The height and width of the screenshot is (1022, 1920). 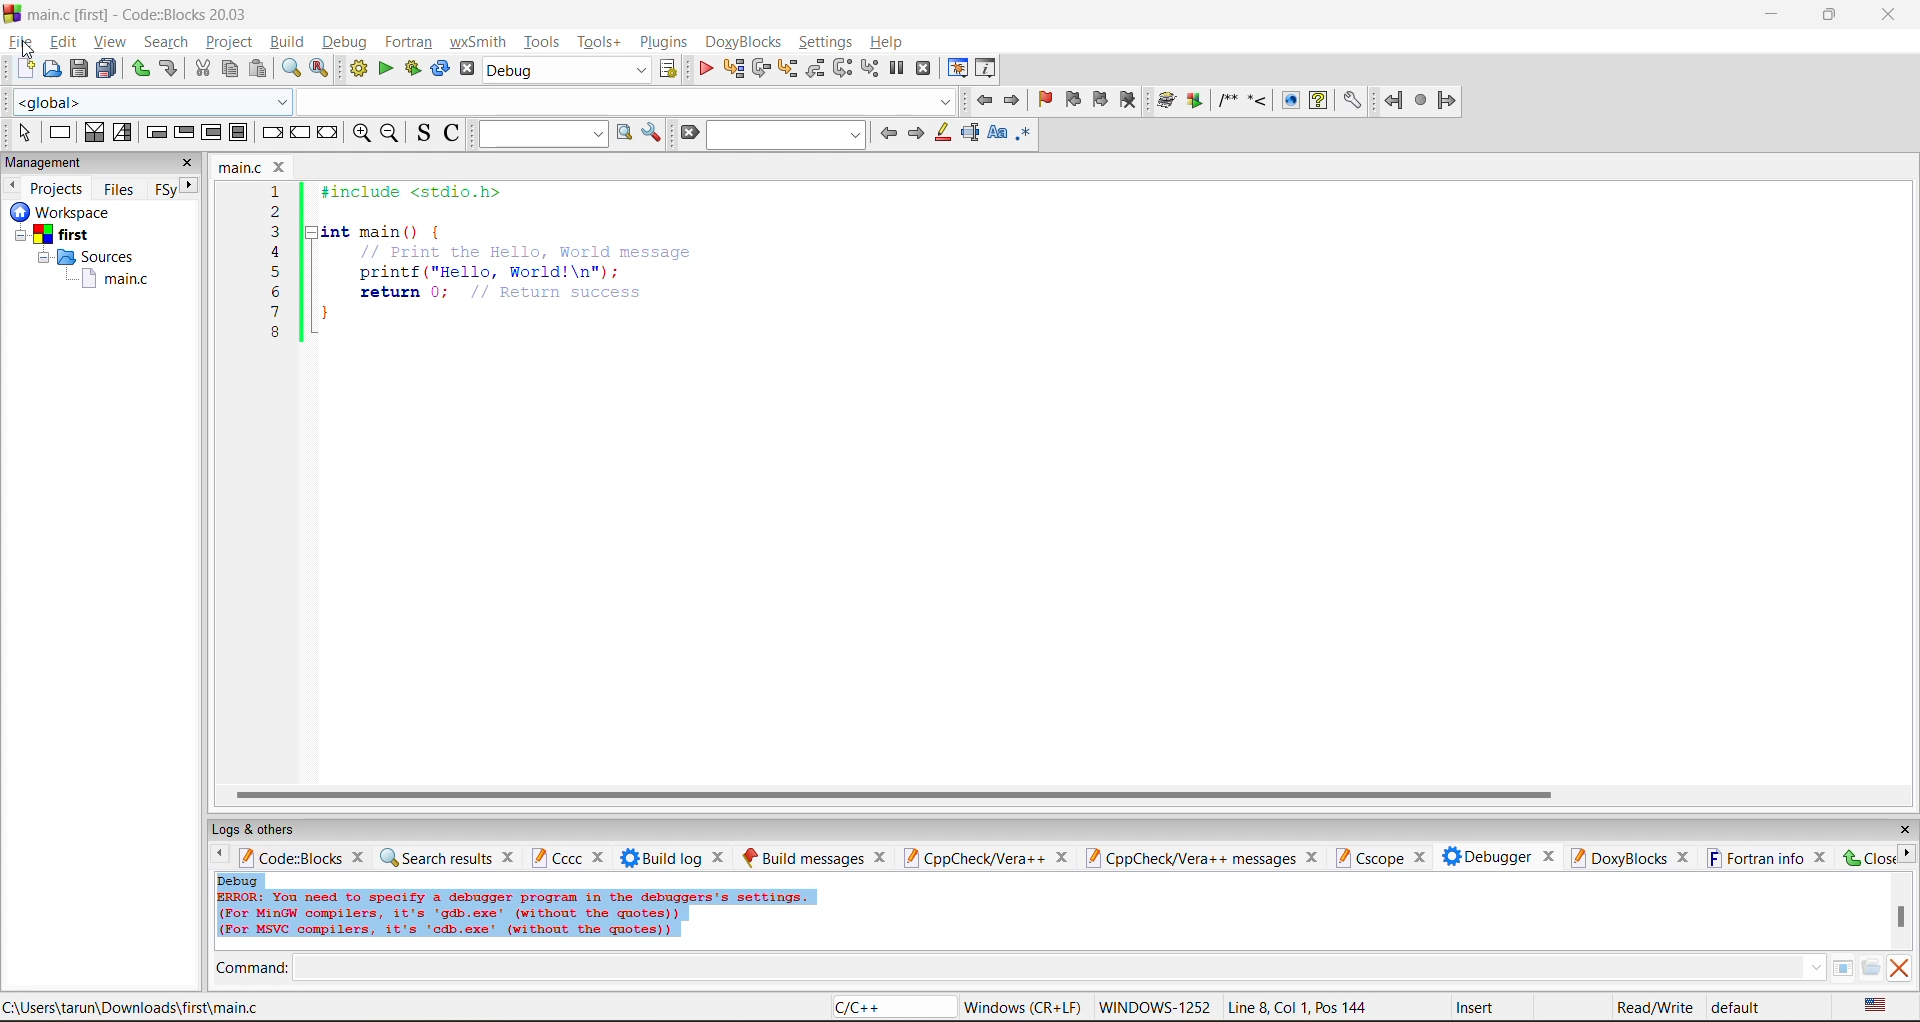 What do you see at coordinates (19, 39) in the screenshot?
I see `file` at bounding box center [19, 39].